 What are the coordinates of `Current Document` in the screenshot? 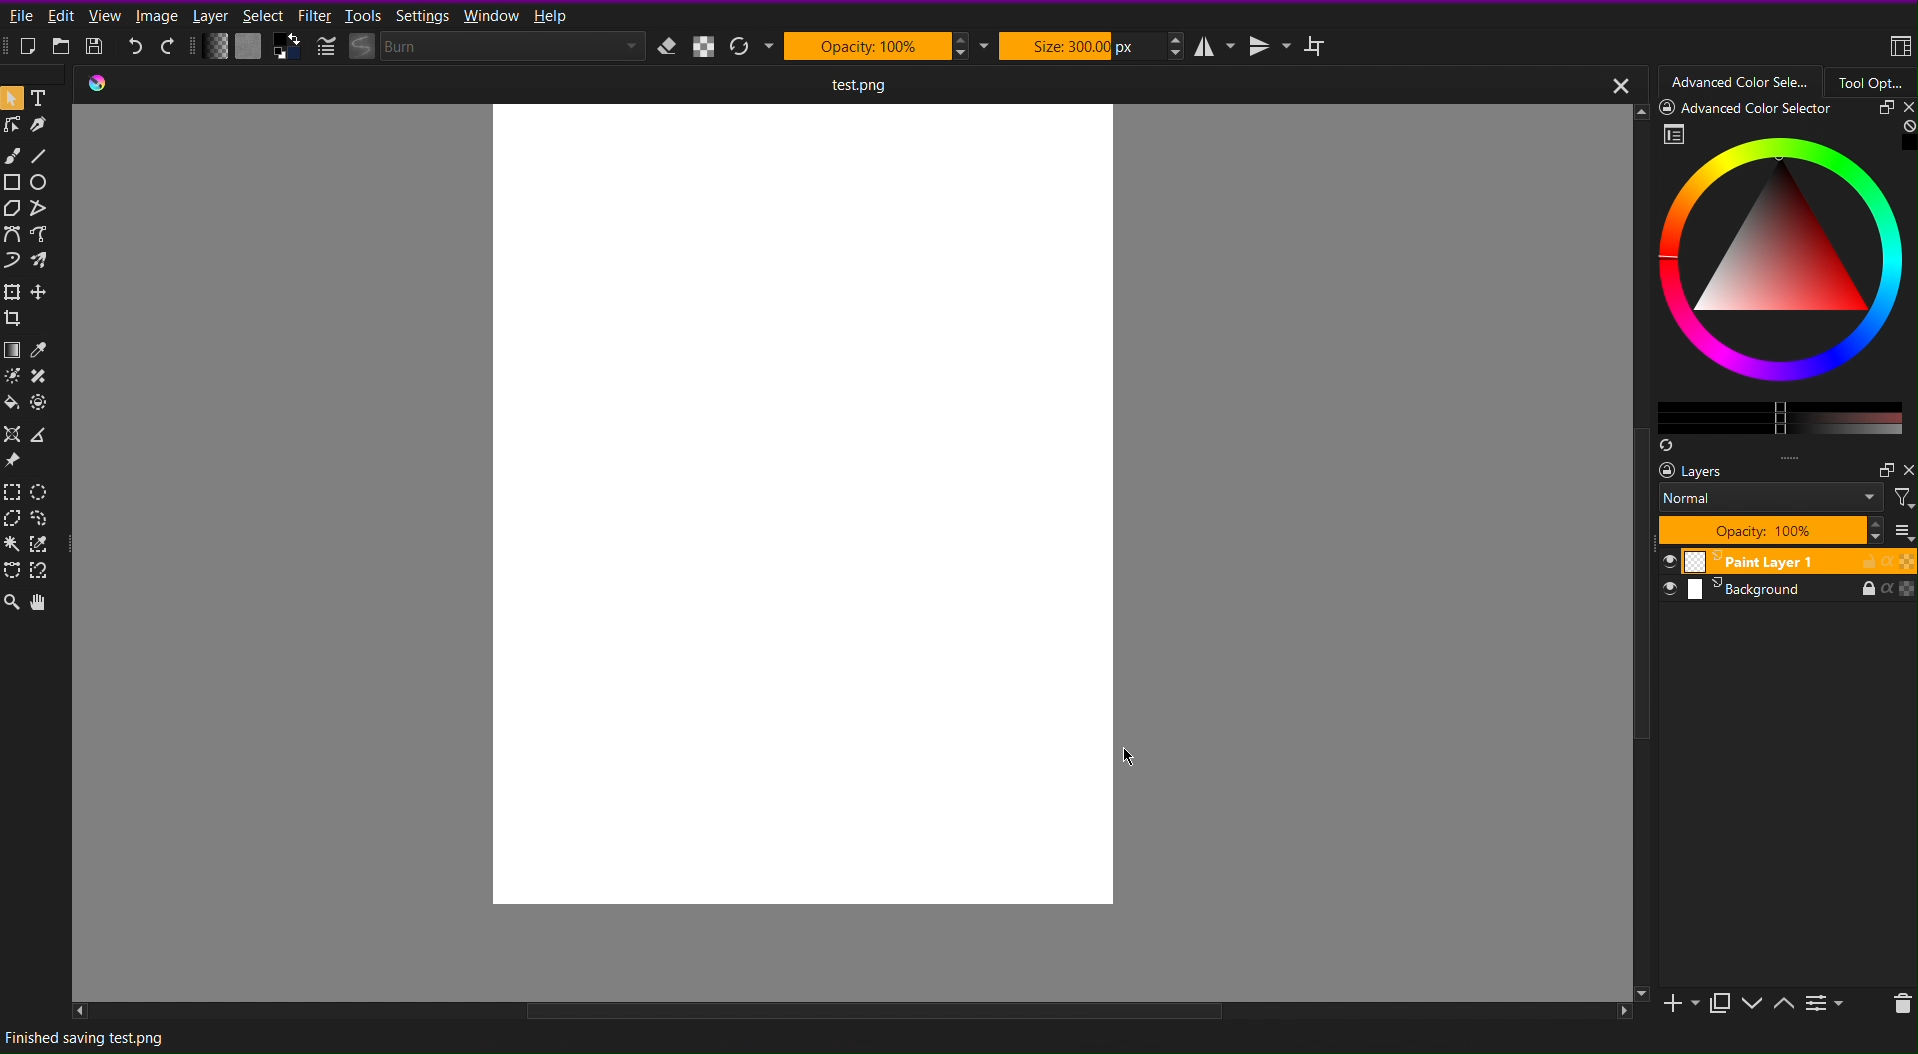 It's located at (858, 87).